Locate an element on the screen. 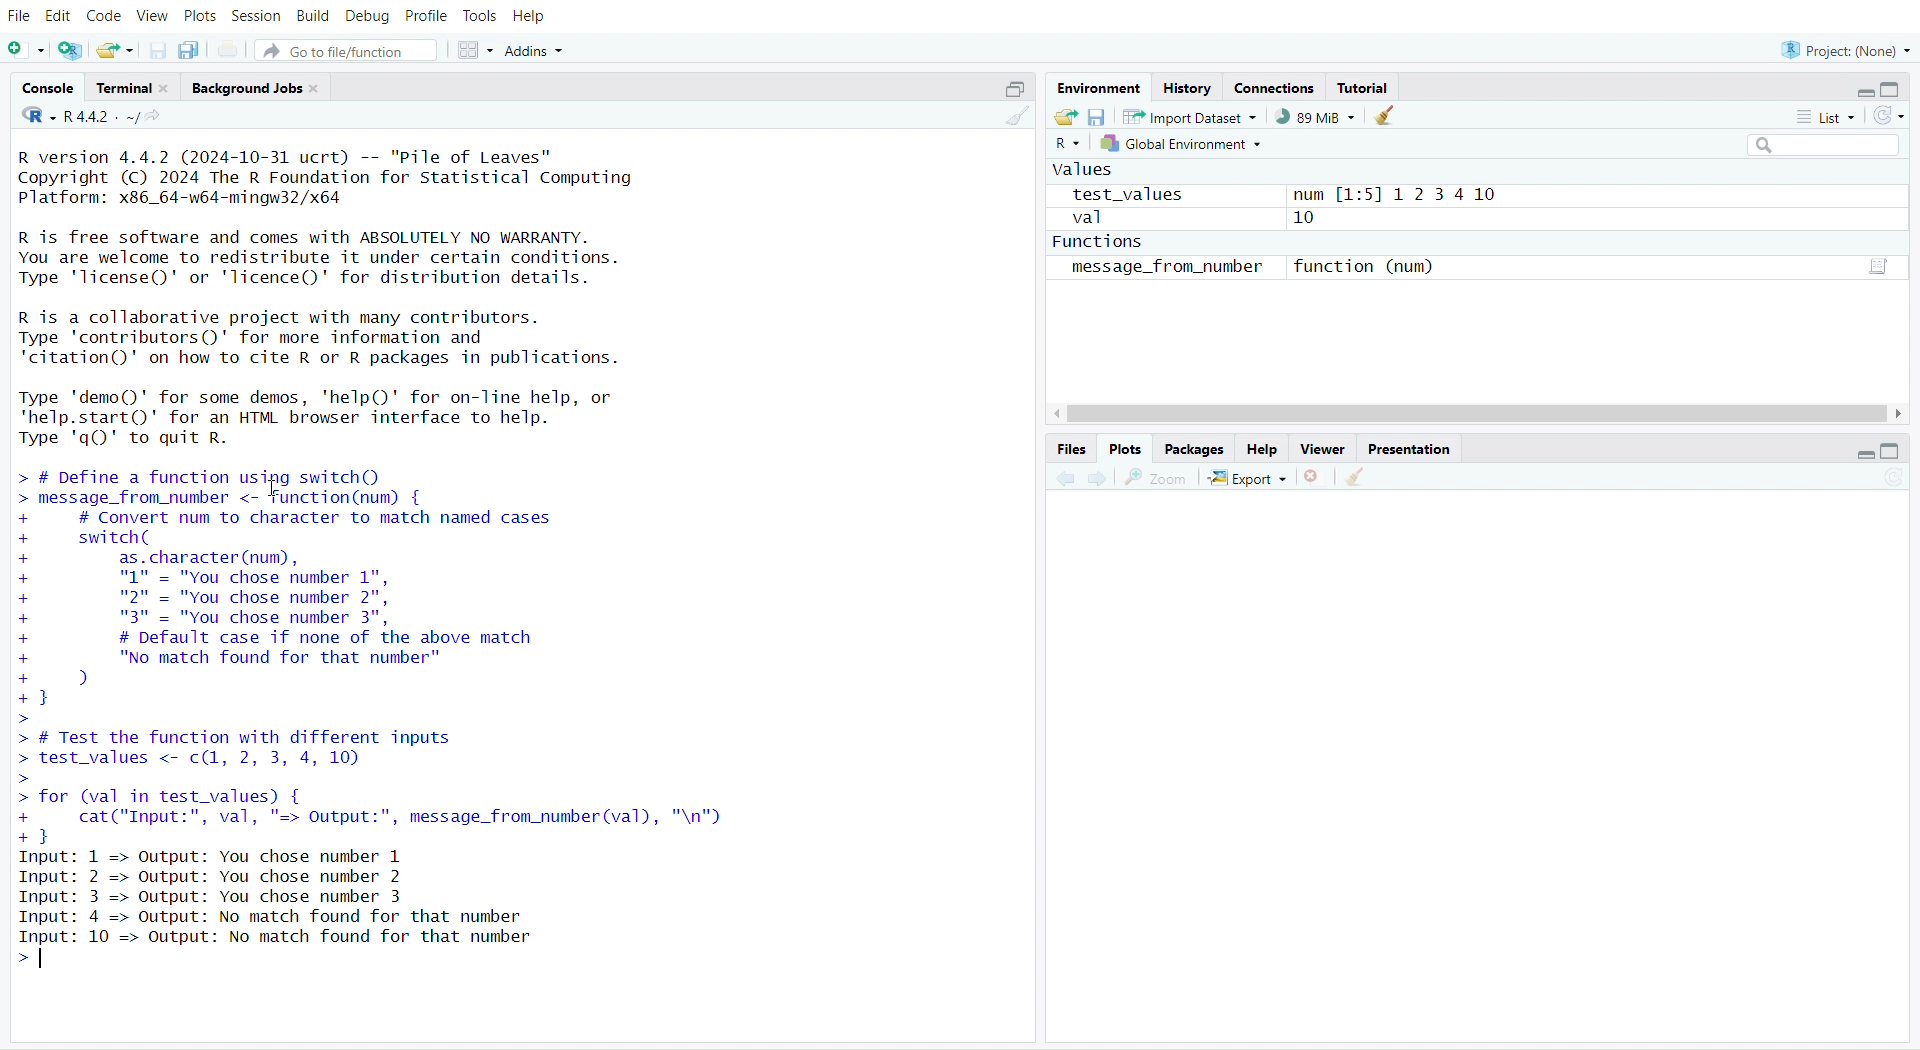  R version 4.4.2 (2024-10-31 ucrt) -- "Pile of Leaves"
Copyright (C) 2024 The R Foundation for Statistical Computing
Platform: x86_64-w64-mingw32/x64

R is free software and comes with ABSOLUTELY NO WARRANTY.
You are welcome to redistribute it under certain conditions.
Type 'license()' or 'licence()' for distribution details.

R is a collaborative project with many contributors.

Type 'contributors()' for more information and

"citation()' on how to cite R or R packages in publications.
Type 'demo()' for some demos, 'help()' for on-Tine help, or
"help.start()"' for an HTML browser interface to help.

Type 'qQ' to quit R. is located at coordinates (348, 302).